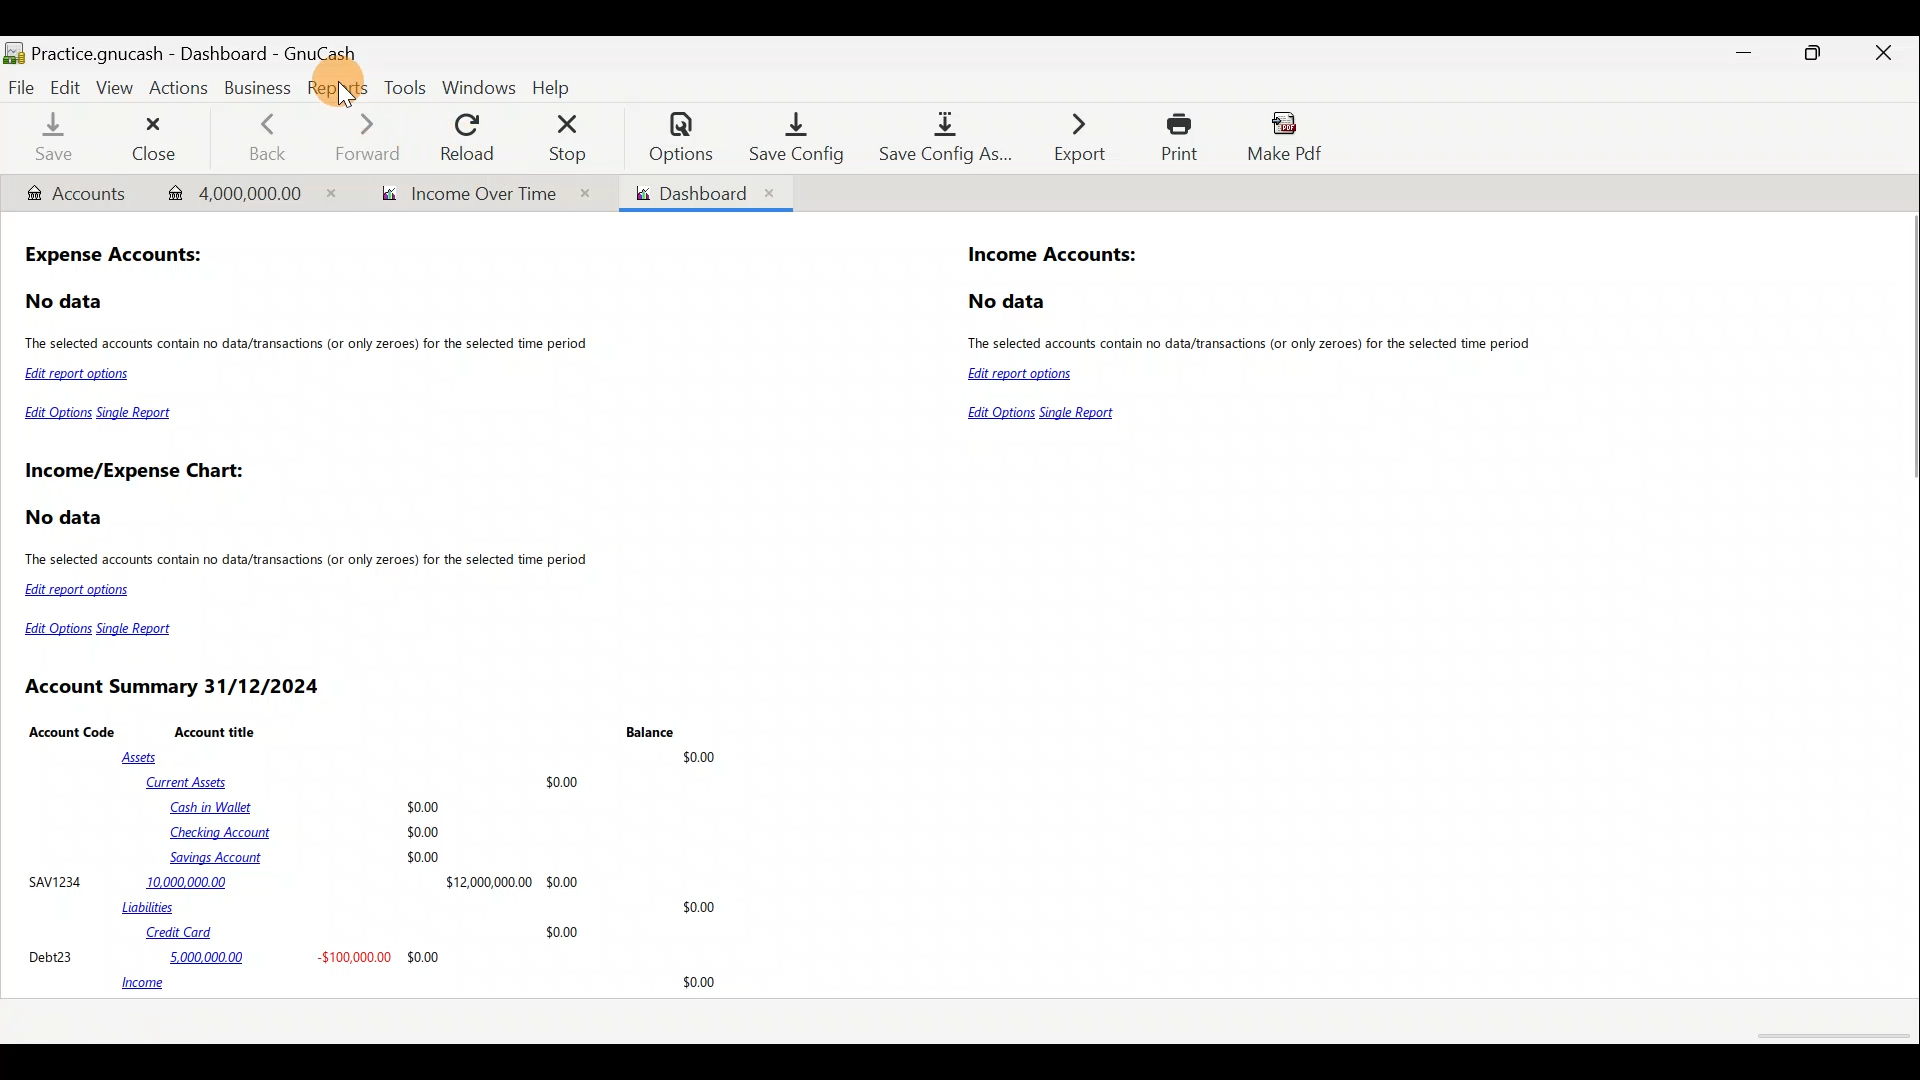 The image size is (1920, 1080). Describe the element at coordinates (556, 85) in the screenshot. I see `Help` at that location.